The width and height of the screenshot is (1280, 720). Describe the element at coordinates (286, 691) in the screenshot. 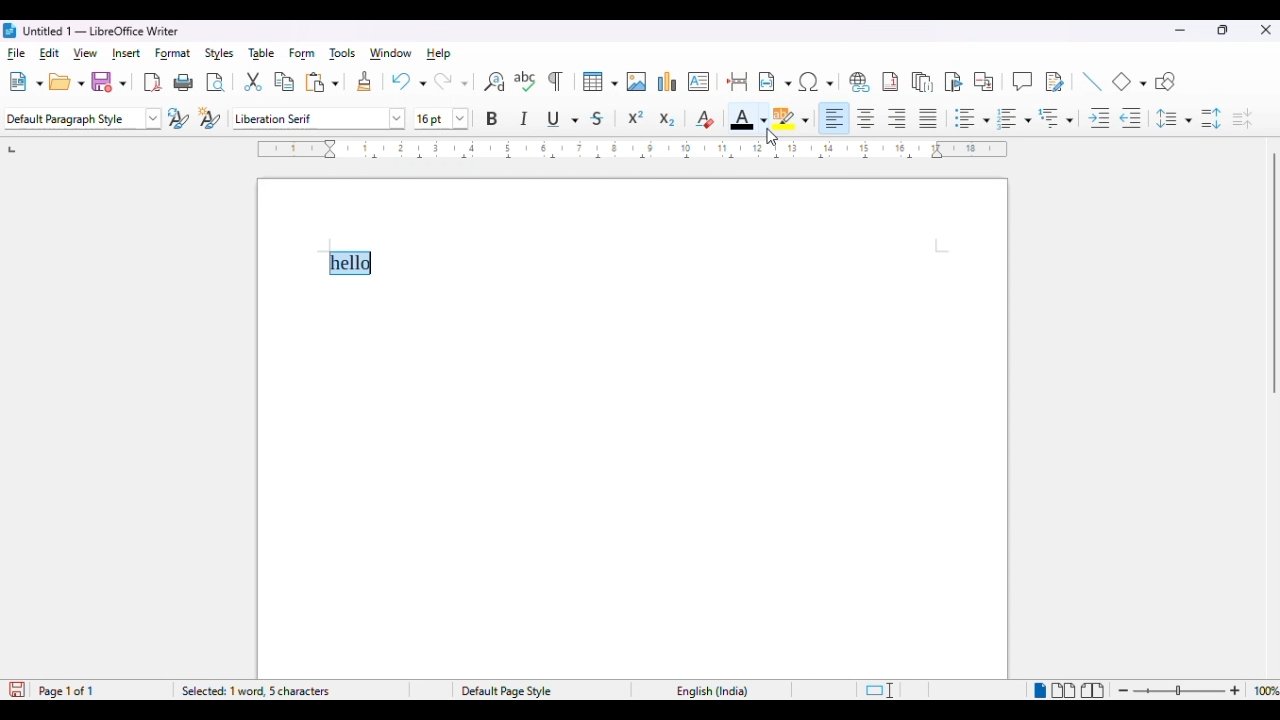

I see `word and character count` at that location.